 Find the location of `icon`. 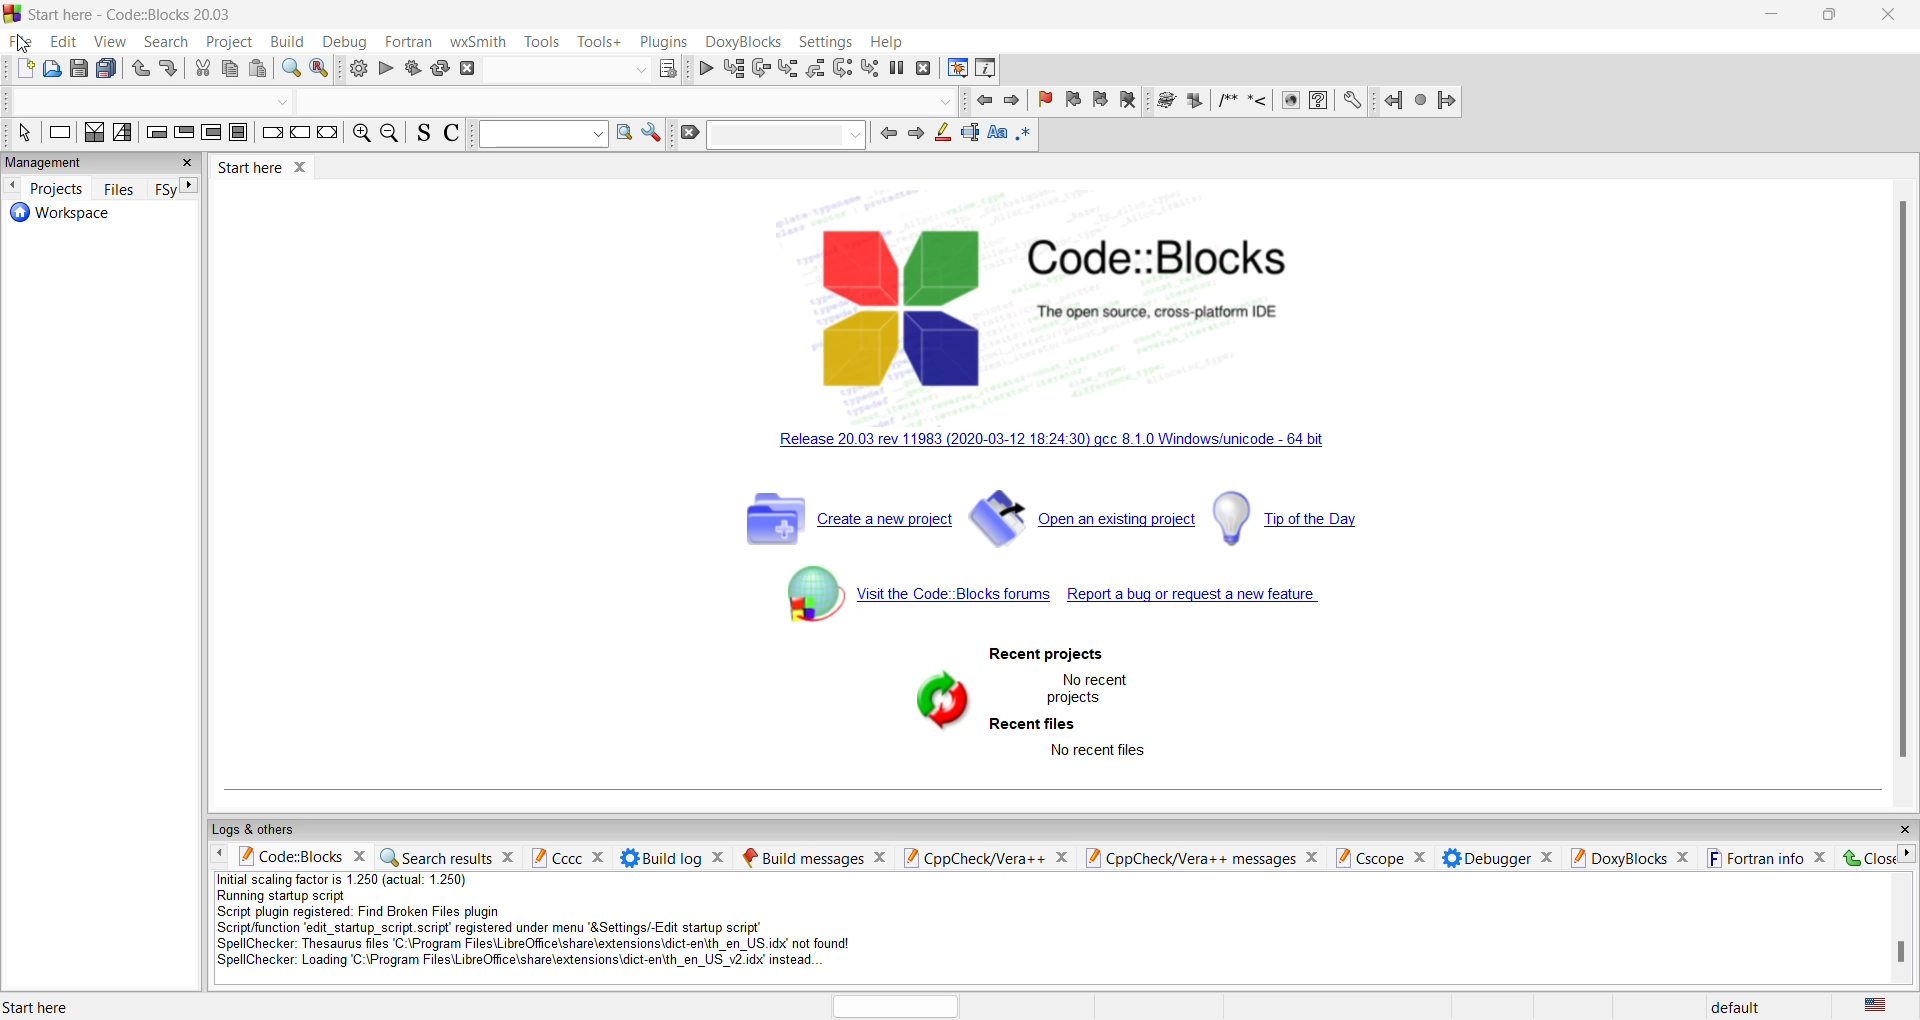

icon is located at coordinates (1197, 101).